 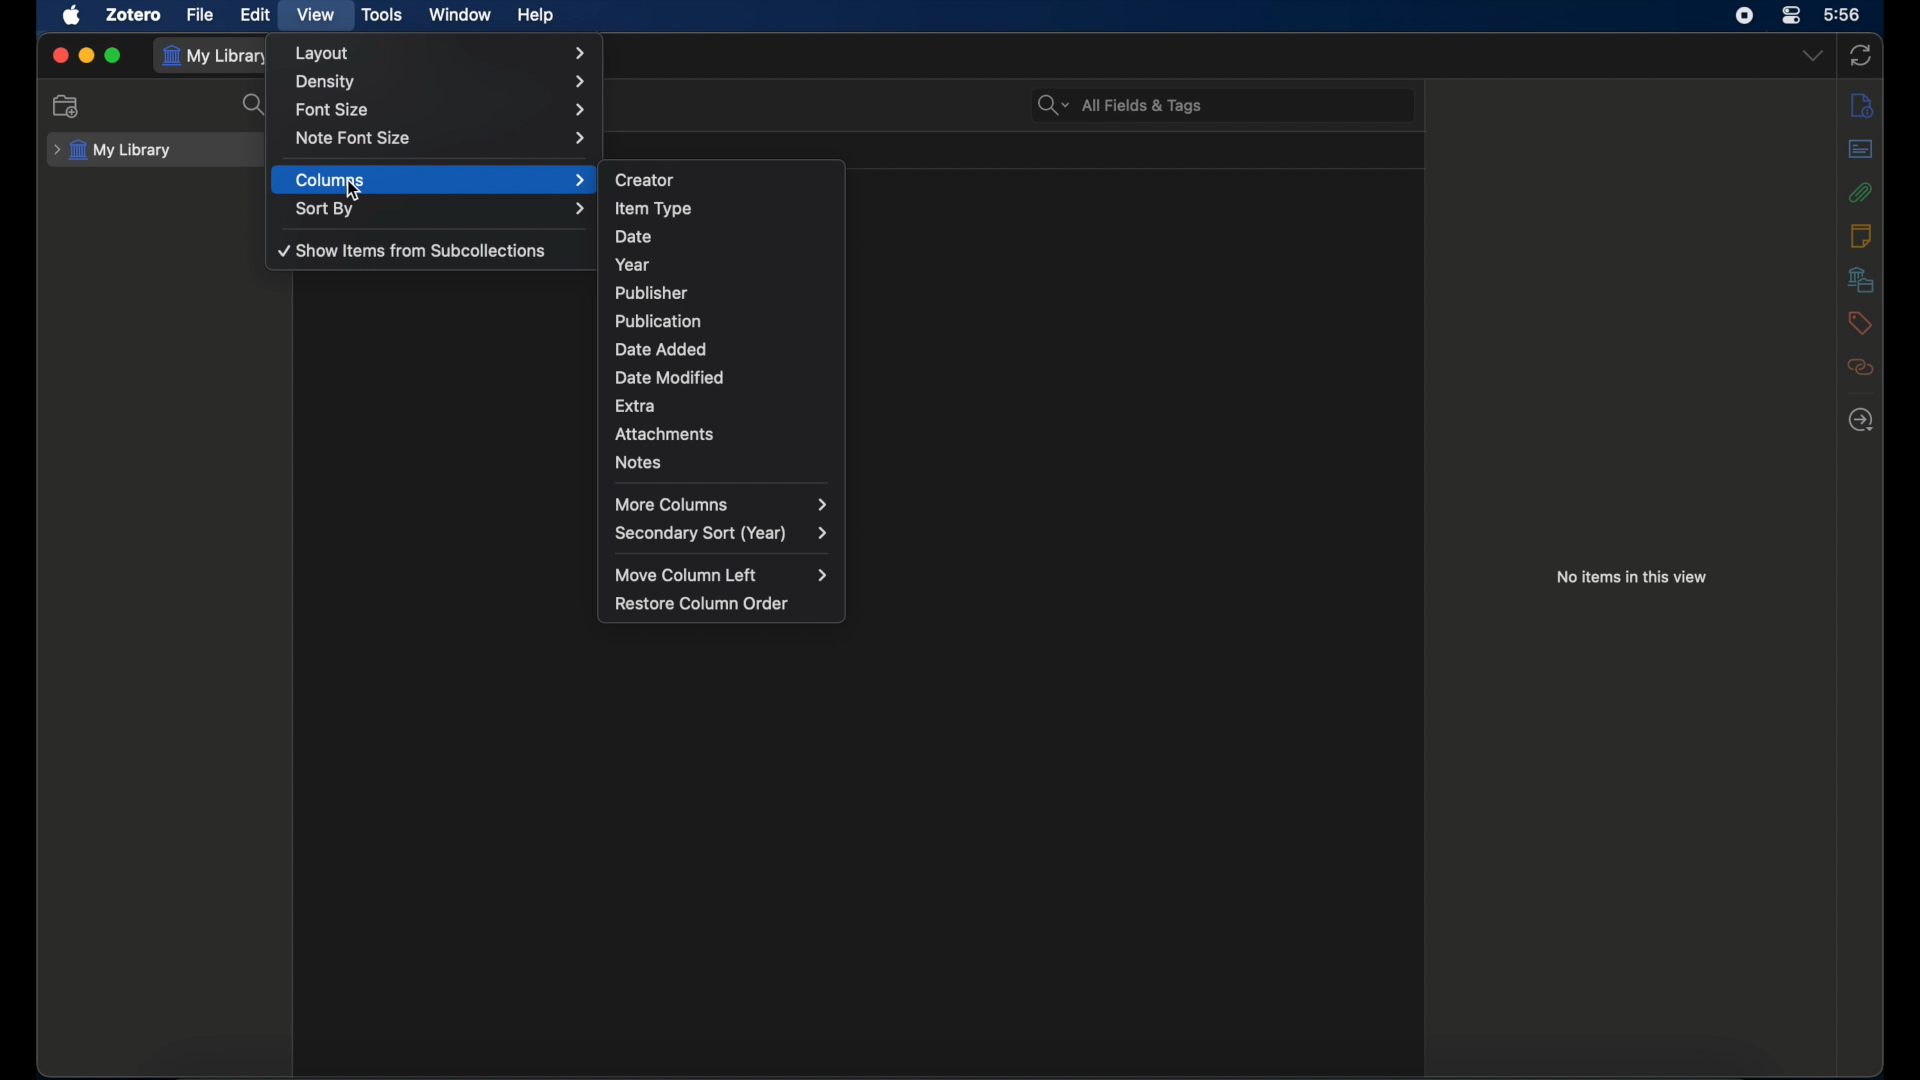 I want to click on density, so click(x=445, y=83).